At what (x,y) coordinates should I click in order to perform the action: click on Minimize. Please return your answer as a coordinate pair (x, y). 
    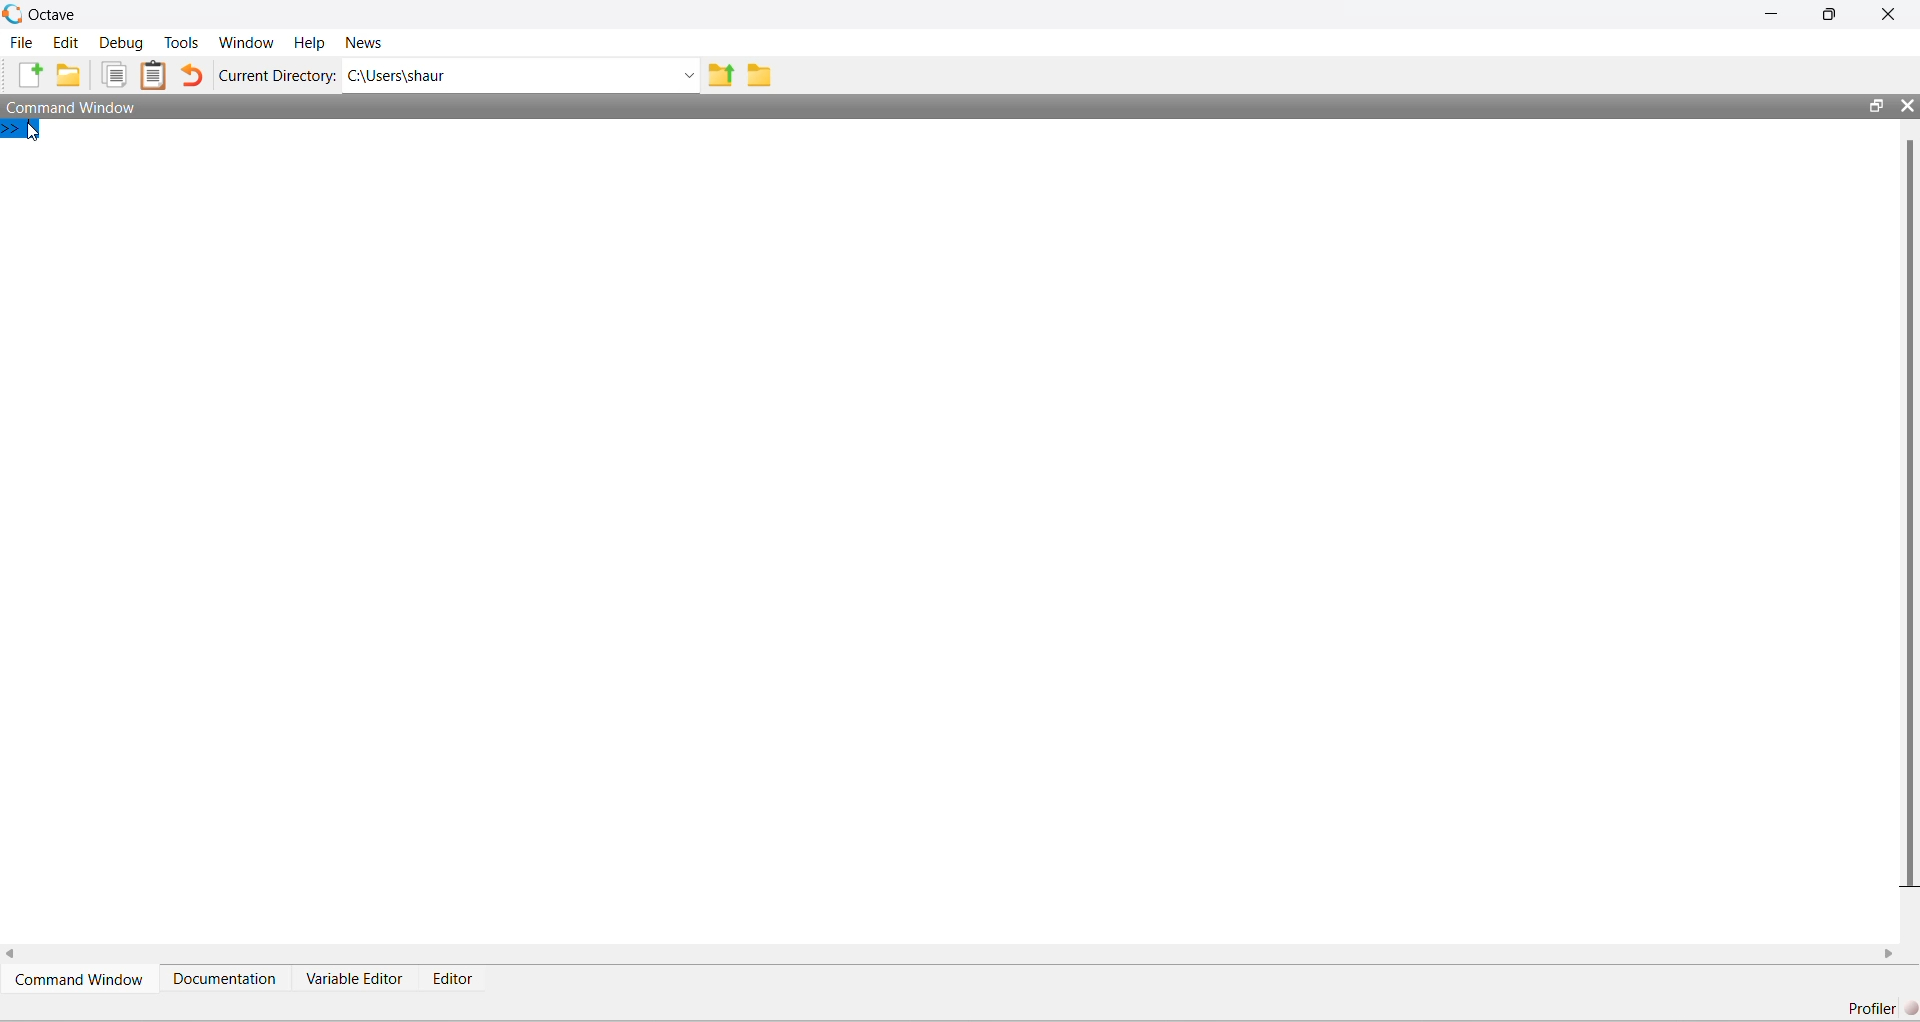
    Looking at the image, I should click on (1773, 13).